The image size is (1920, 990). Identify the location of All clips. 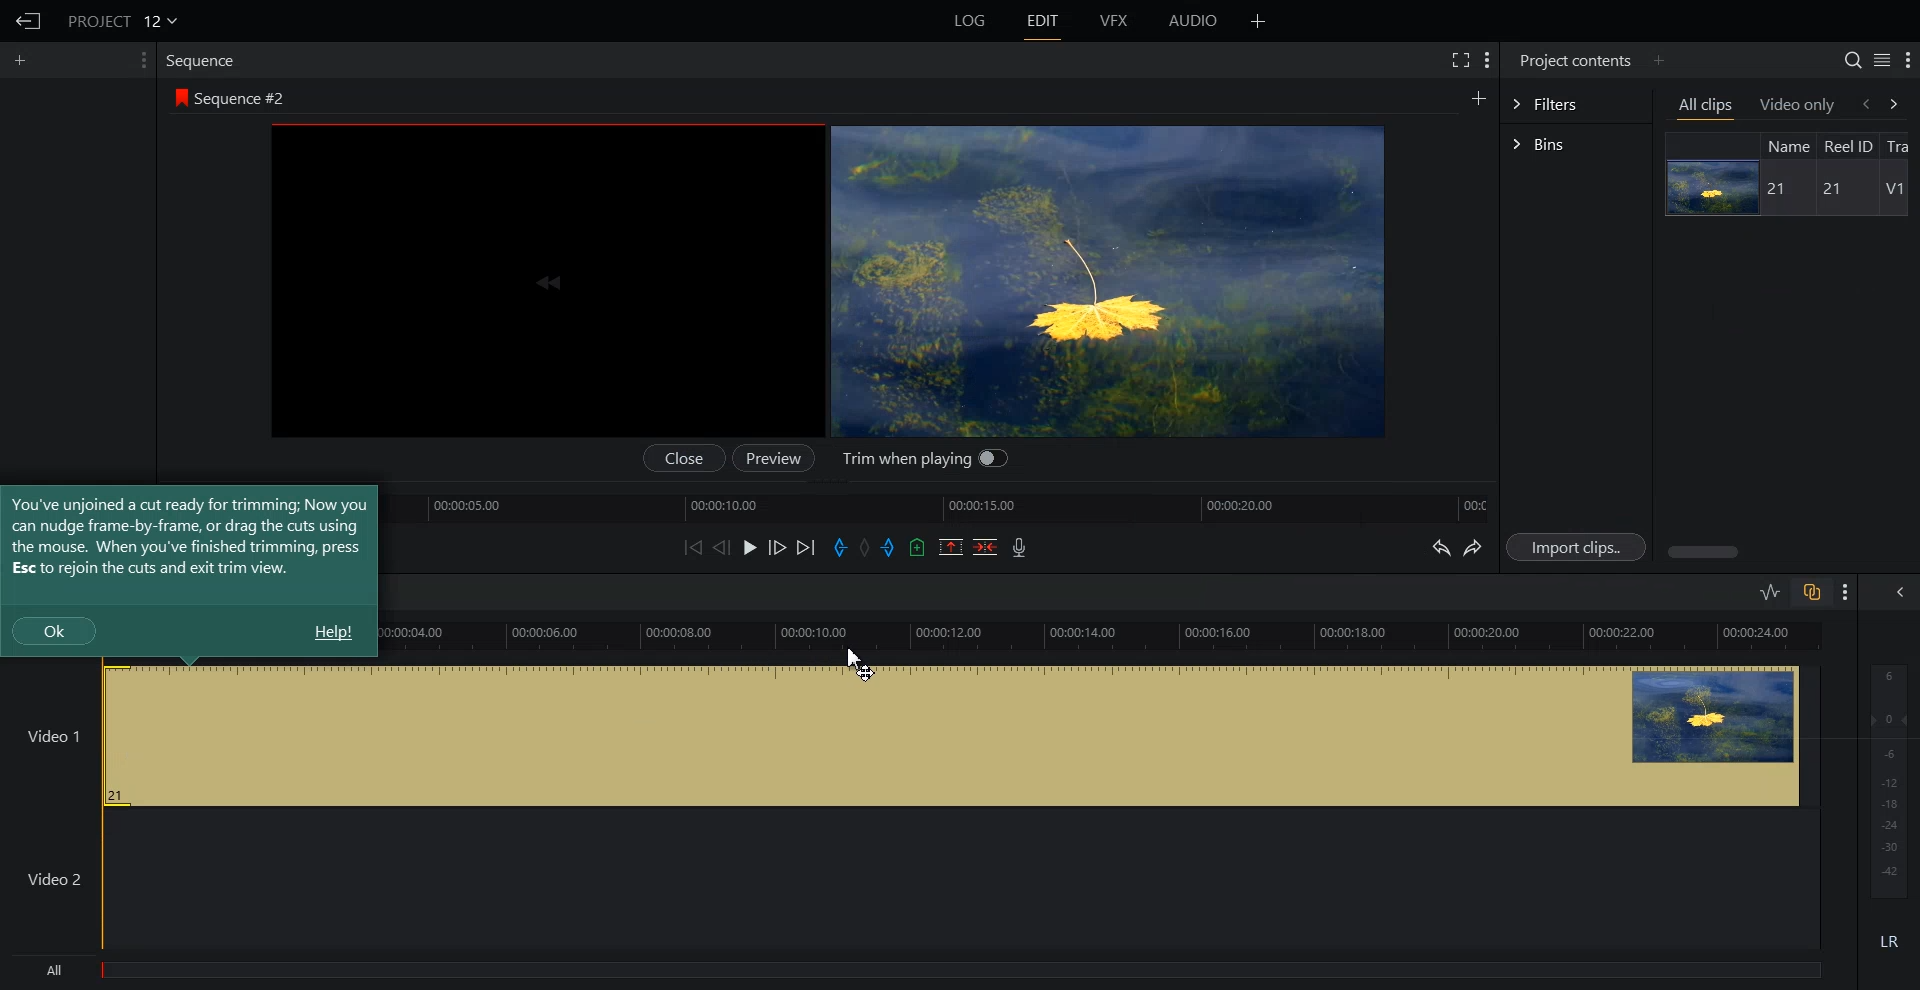
(1707, 106).